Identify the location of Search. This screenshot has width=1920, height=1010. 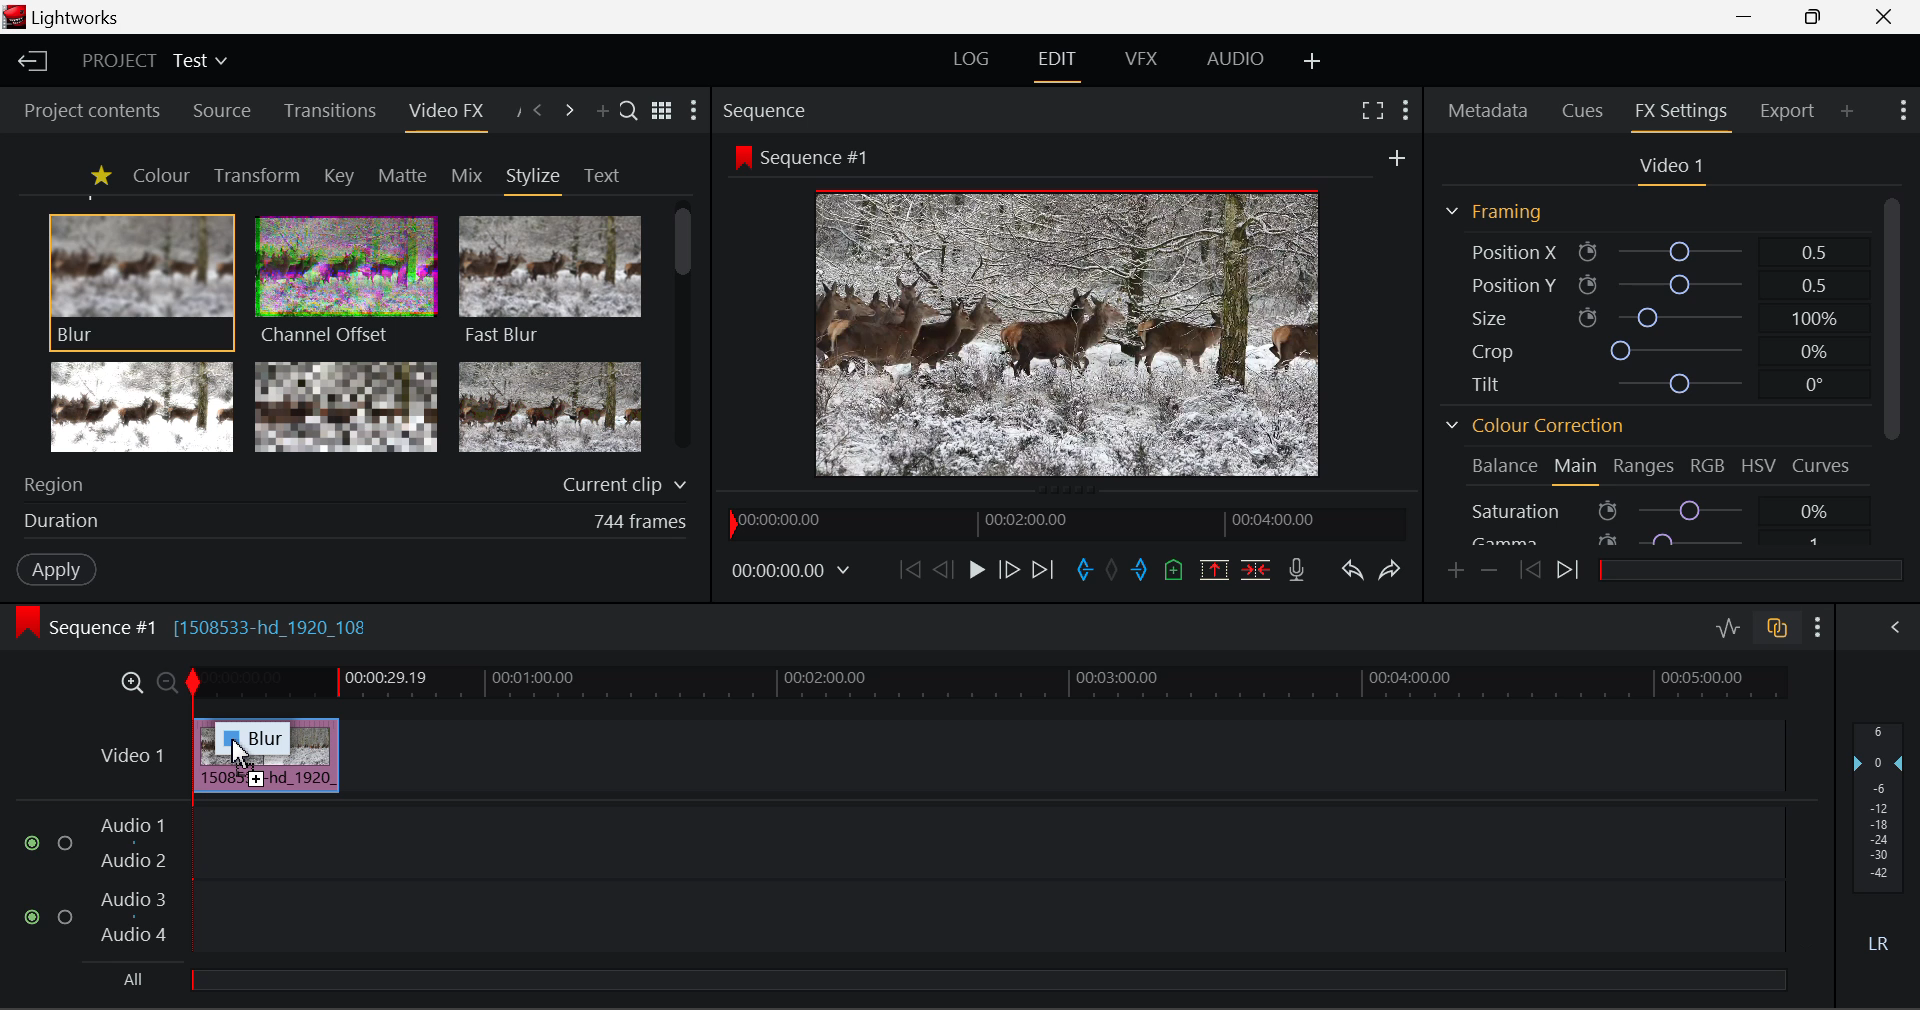
(630, 113).